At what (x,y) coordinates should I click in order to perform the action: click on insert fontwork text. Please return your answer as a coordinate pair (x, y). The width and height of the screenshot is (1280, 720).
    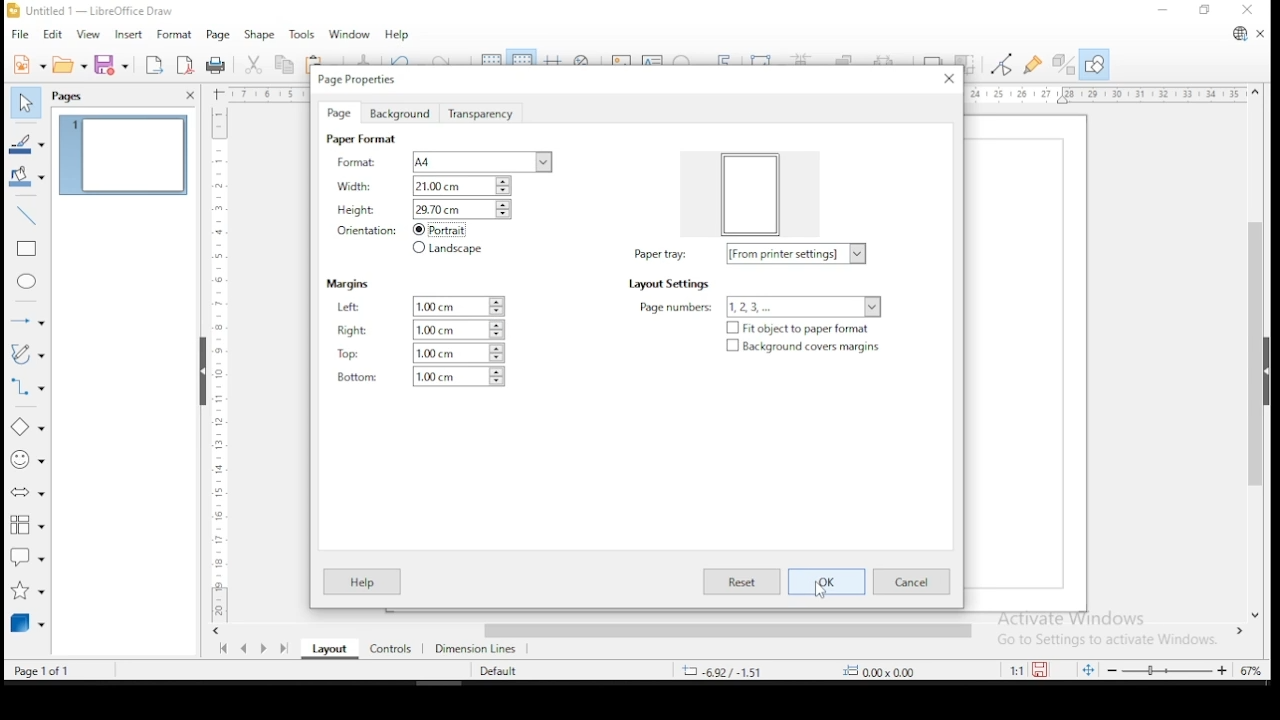
    Looking at the image, I should click on (726, 57).